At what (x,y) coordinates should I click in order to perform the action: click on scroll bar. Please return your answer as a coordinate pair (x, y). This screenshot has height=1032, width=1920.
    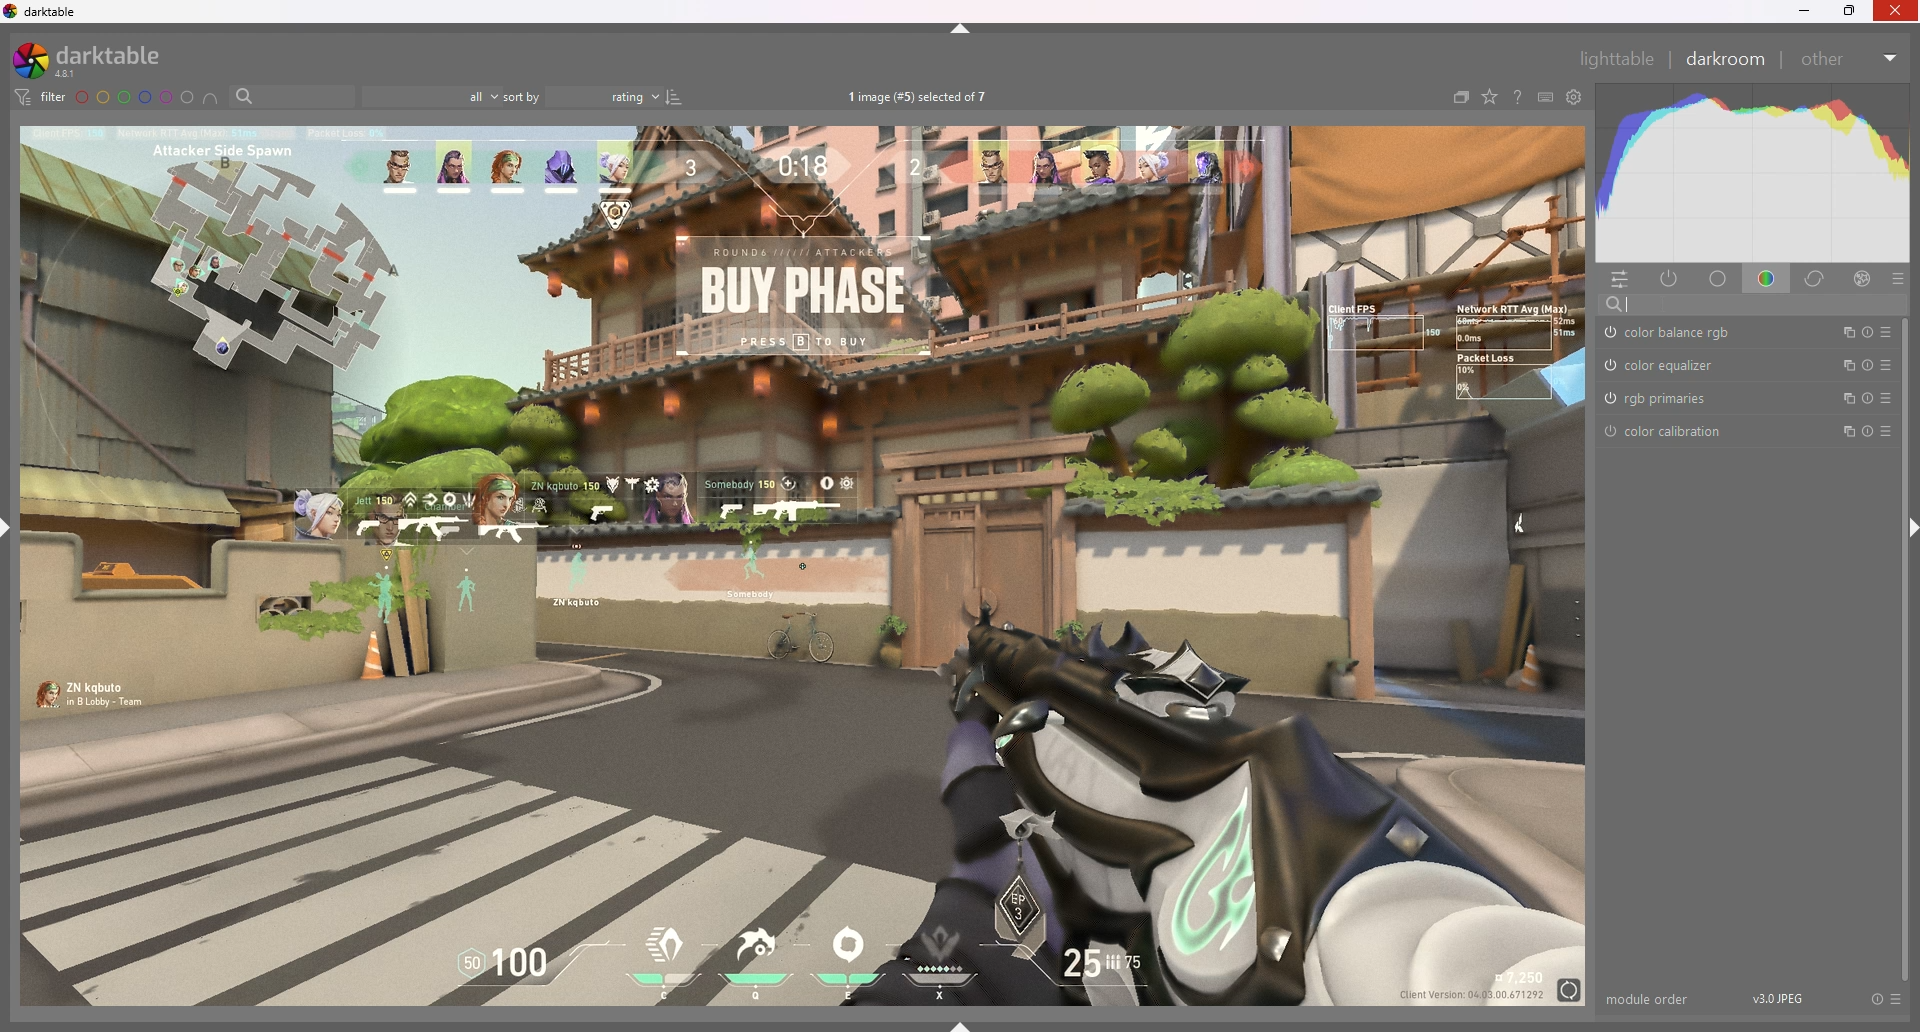
    Looking at the image, I should click on (1906, 649).